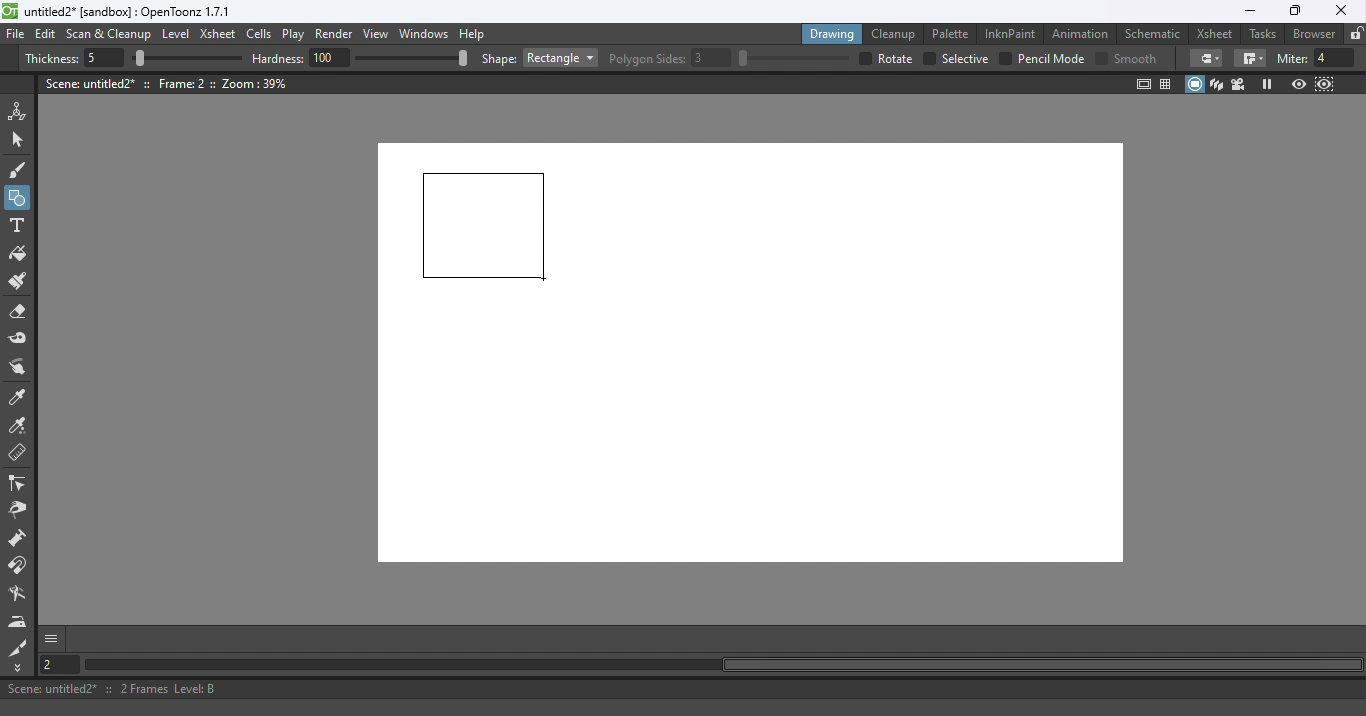  Describe the element at coordinates (280, 58) in the screenshot. I see `hardness` at that location.